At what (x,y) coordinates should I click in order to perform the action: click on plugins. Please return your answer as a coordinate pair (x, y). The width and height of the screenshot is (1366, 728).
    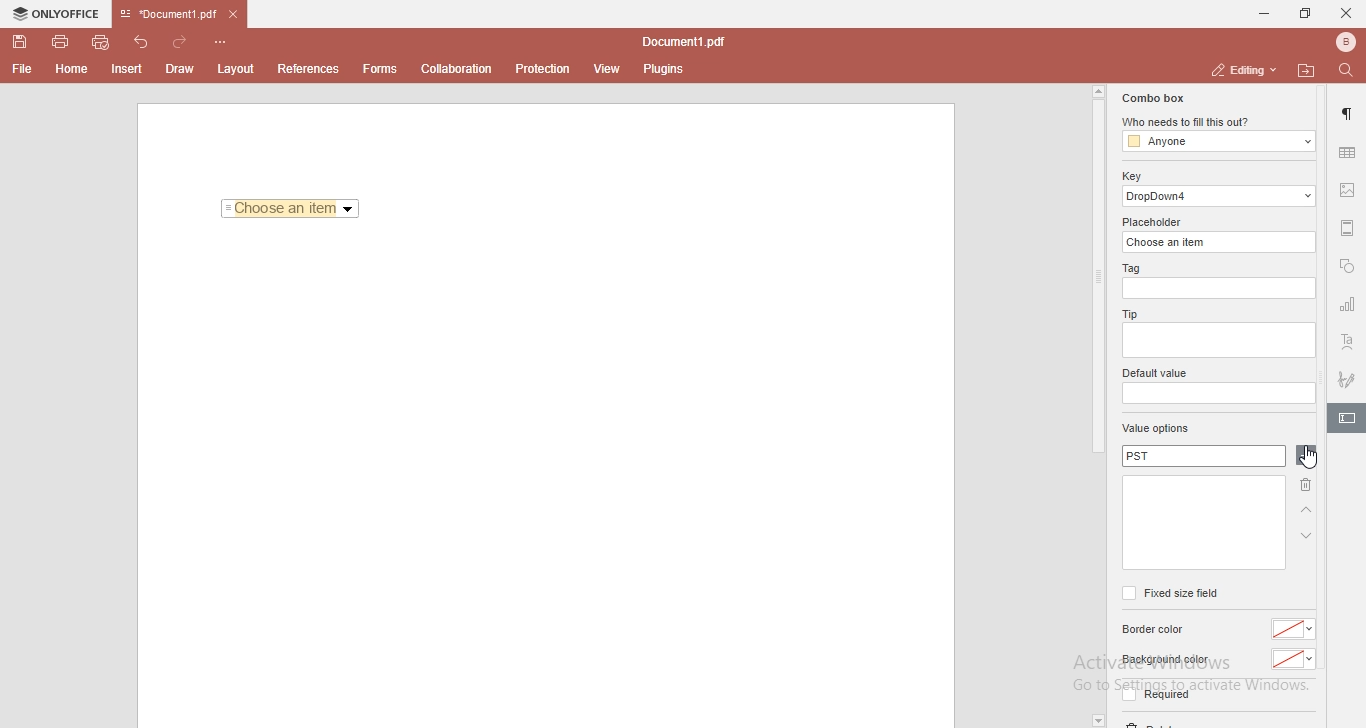
    Looking at the image, I should click on (664, 70).